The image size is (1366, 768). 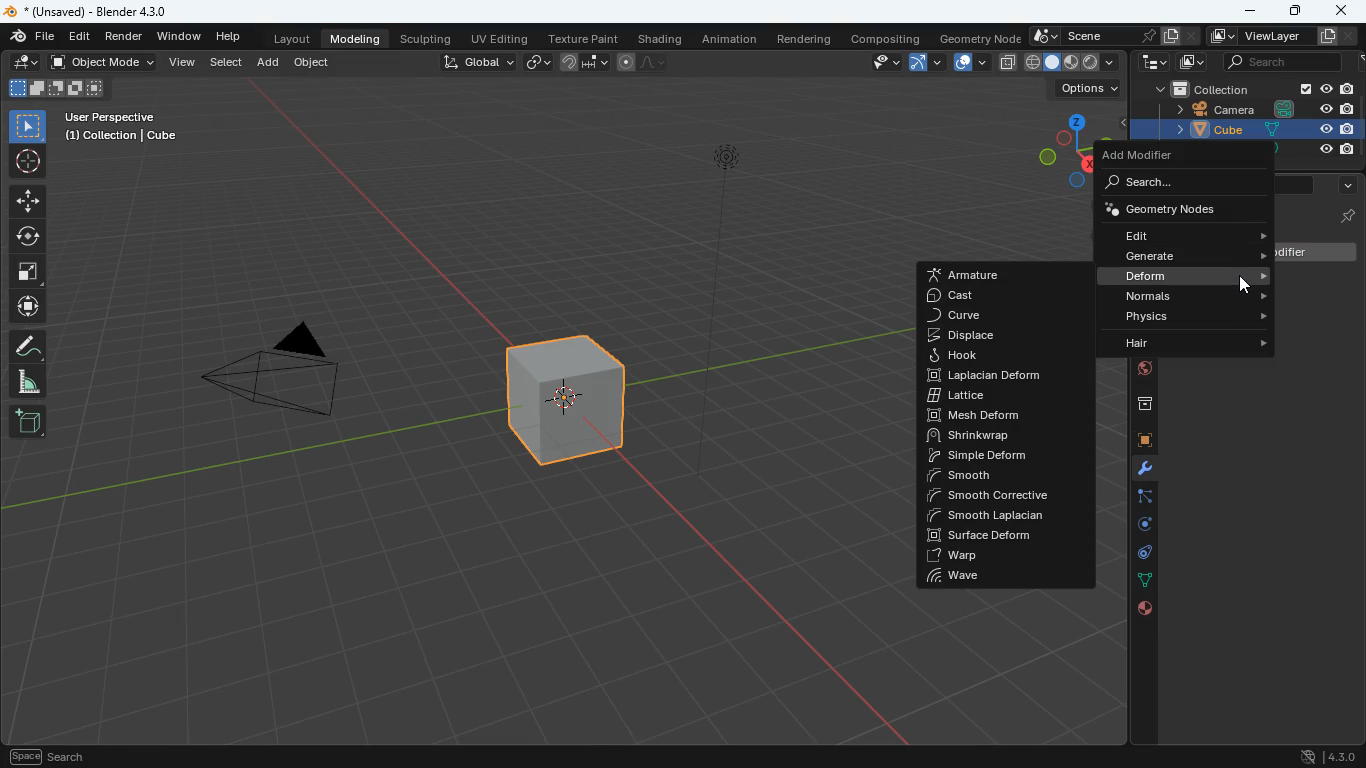 What do you see at coordinates (30, 308) in the screenshot?
I see `move` at bounding box center [30, 308].